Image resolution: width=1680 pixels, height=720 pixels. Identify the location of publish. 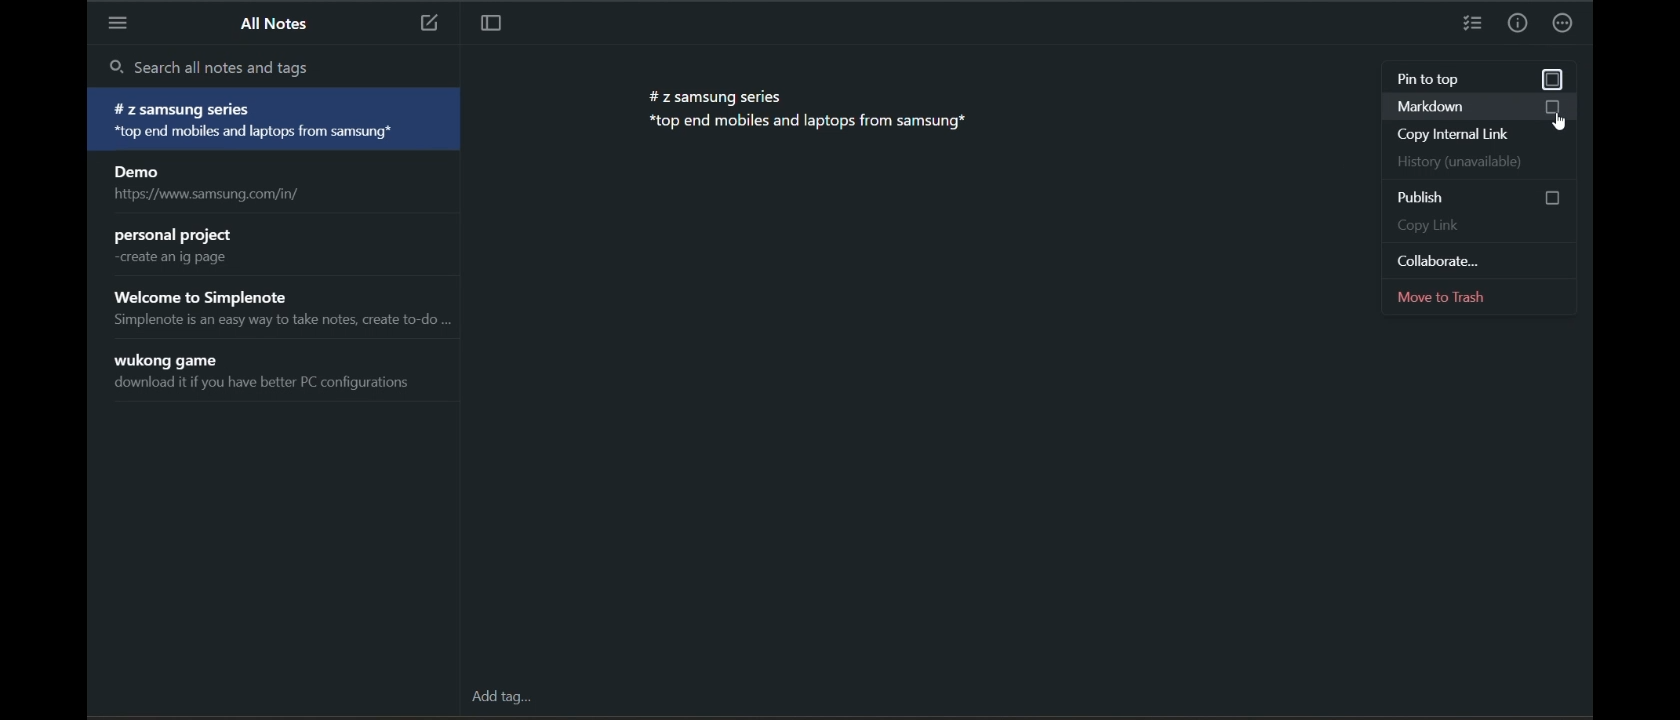
(1477, 198).